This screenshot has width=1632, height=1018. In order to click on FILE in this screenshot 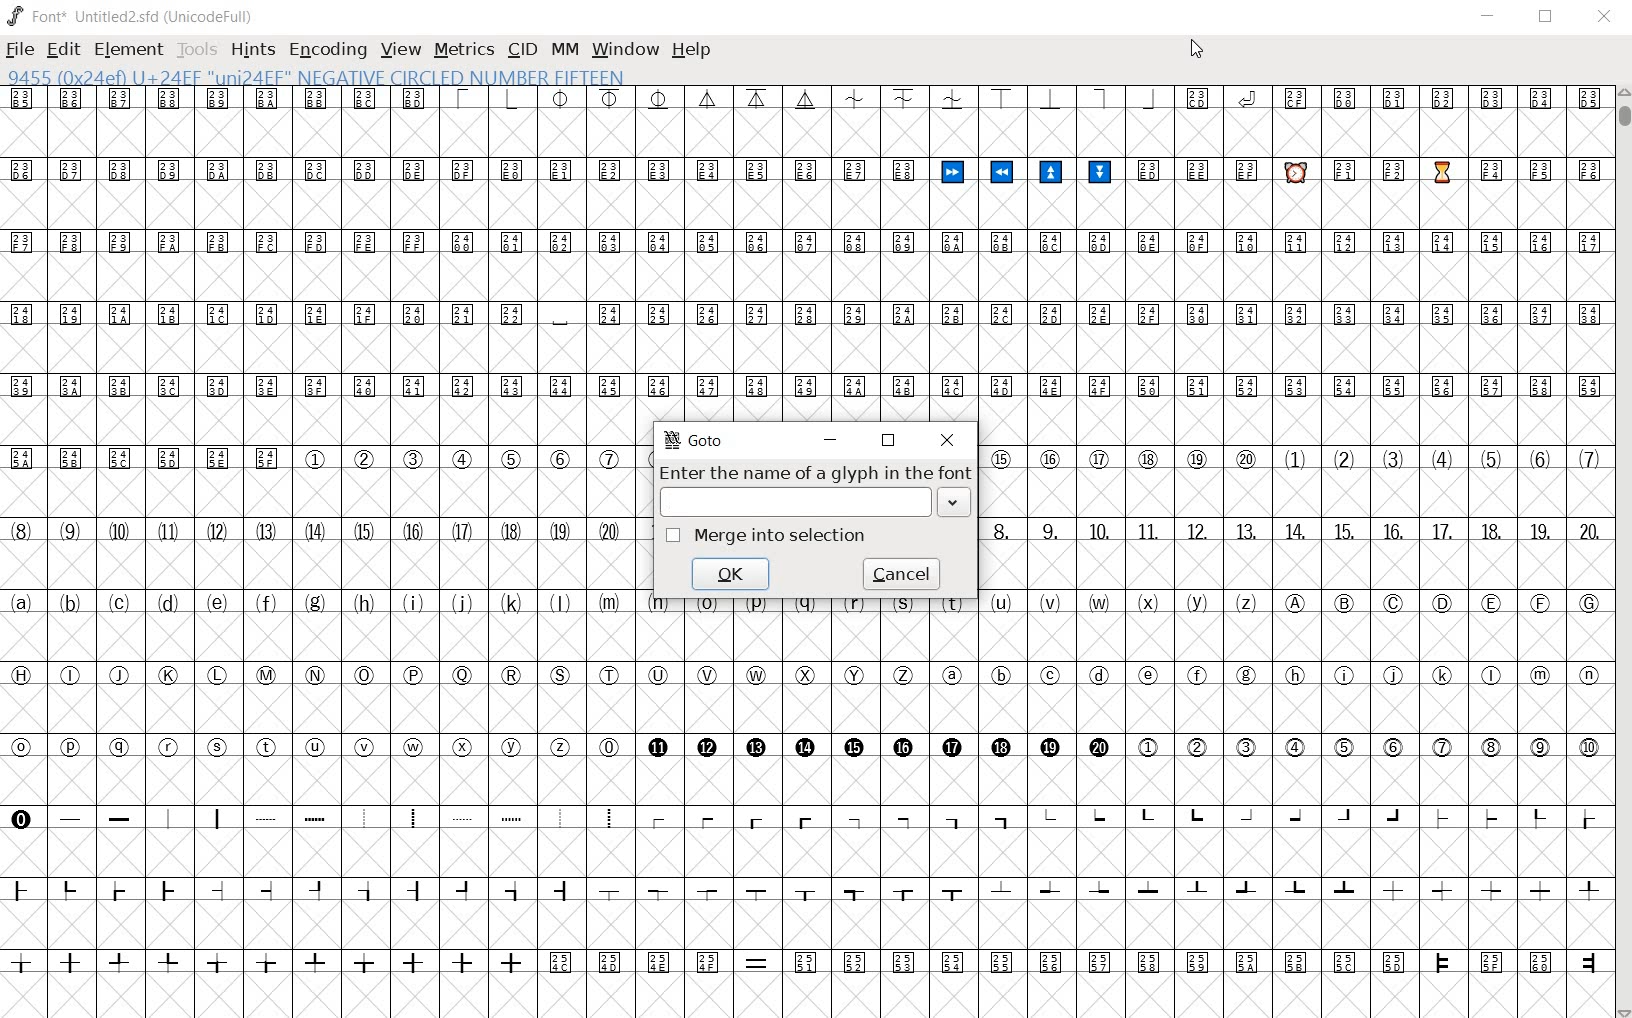, I will do `click(20, 49)`.